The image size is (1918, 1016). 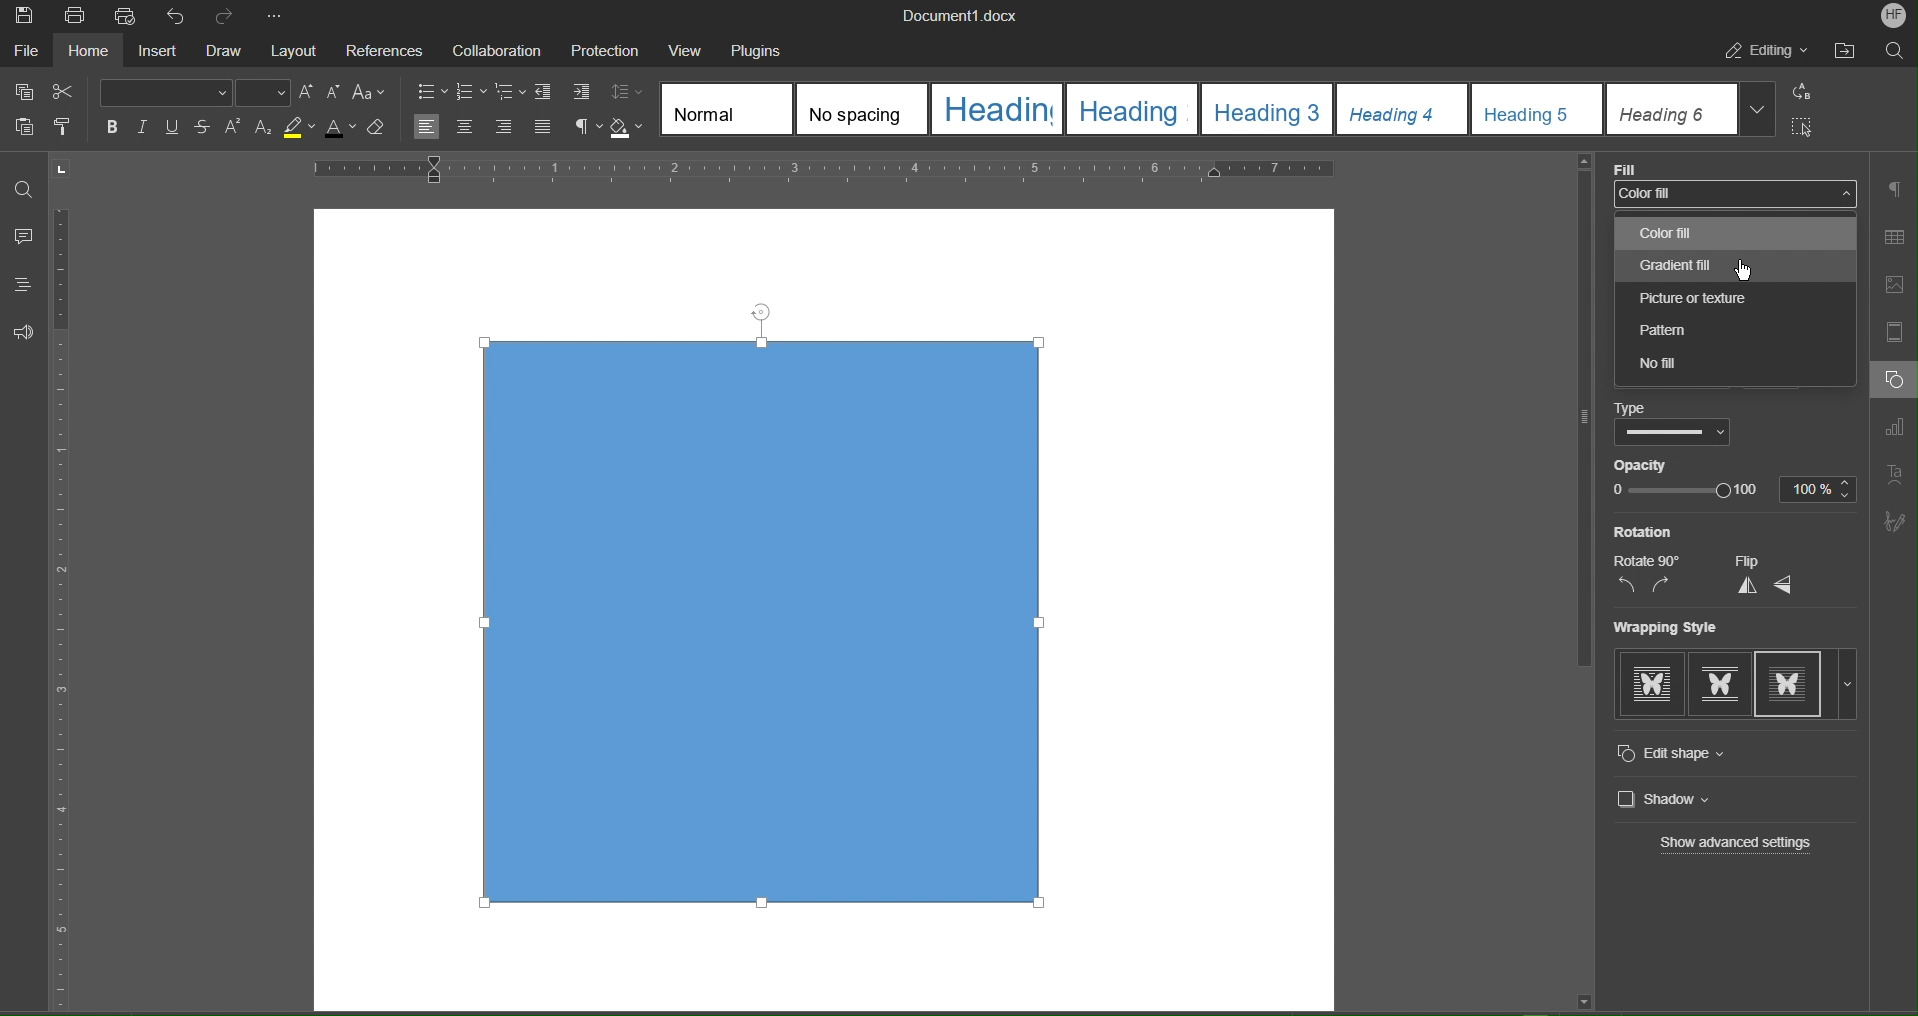 What do you see at coordinates (299, 129) in the screenshot?
I see `Highlight` at bounding box center [299, 129].